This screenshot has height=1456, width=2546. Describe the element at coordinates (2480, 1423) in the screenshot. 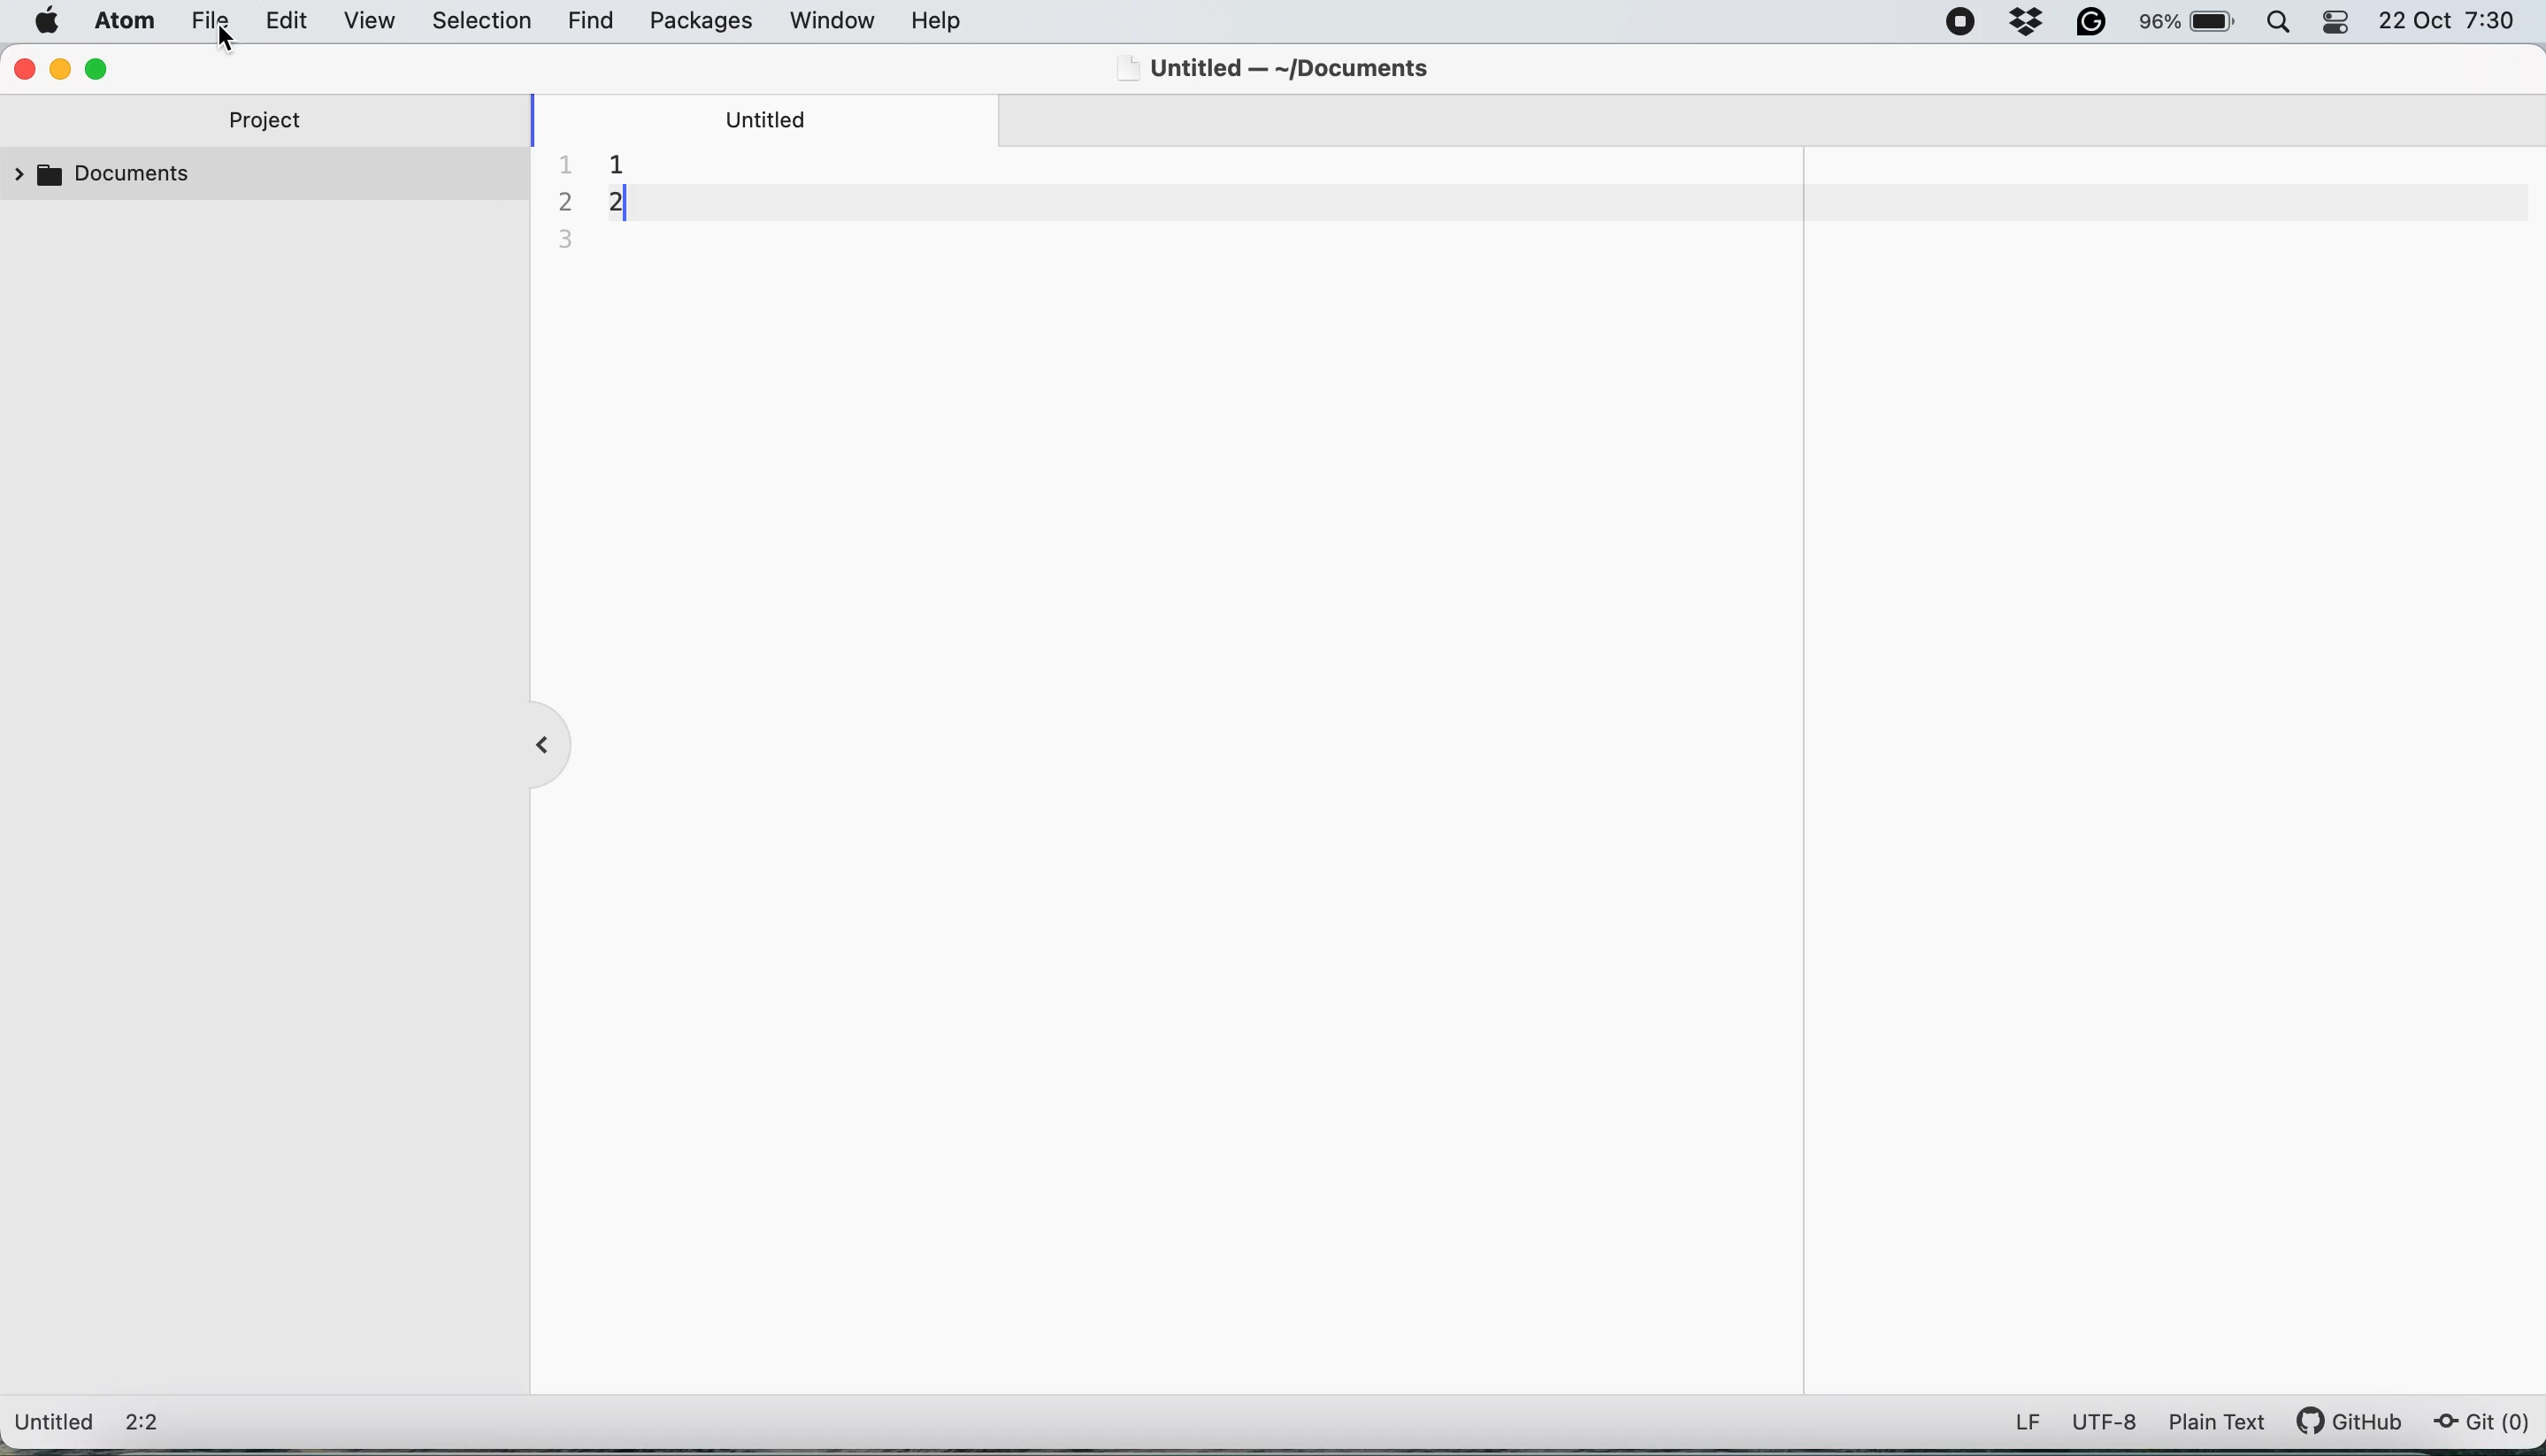

I see `git (0)` at that location.